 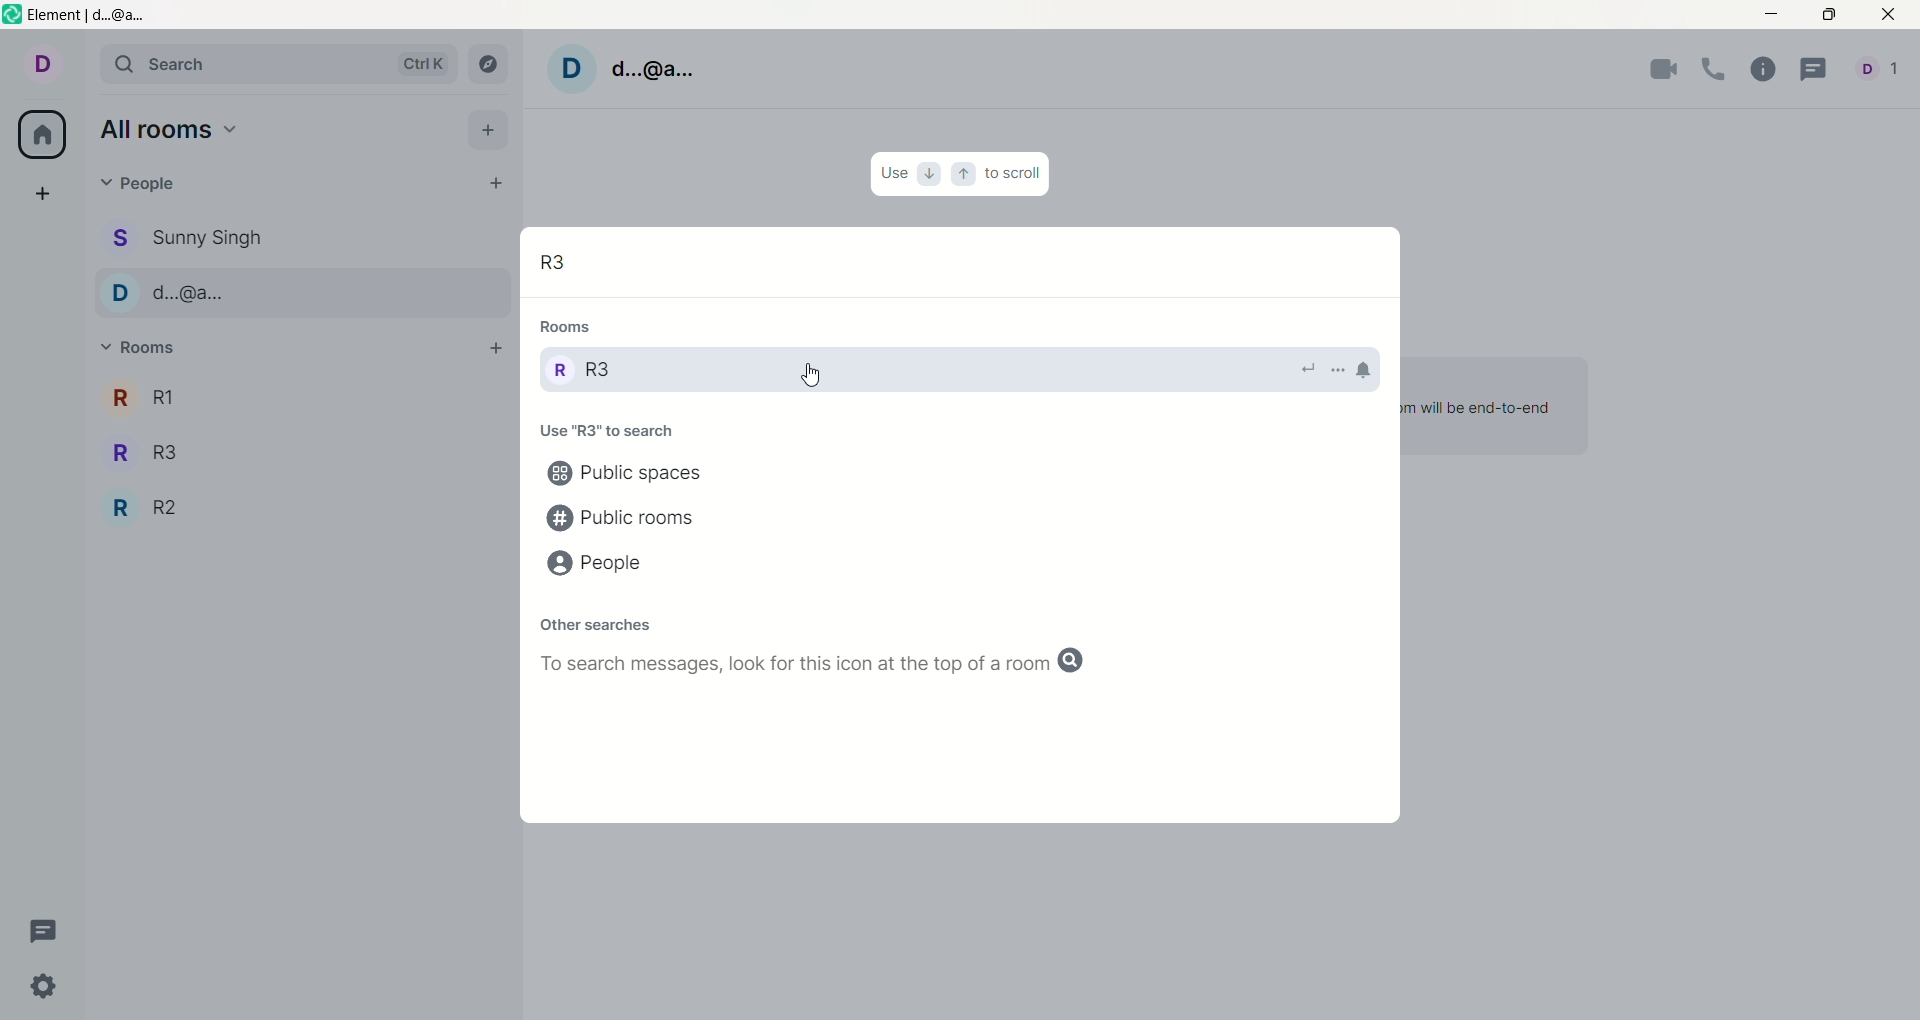 What do you see at coordinates (637, 475) in the screenshot?
I see `public spaces` at bounding box center [637, 475].